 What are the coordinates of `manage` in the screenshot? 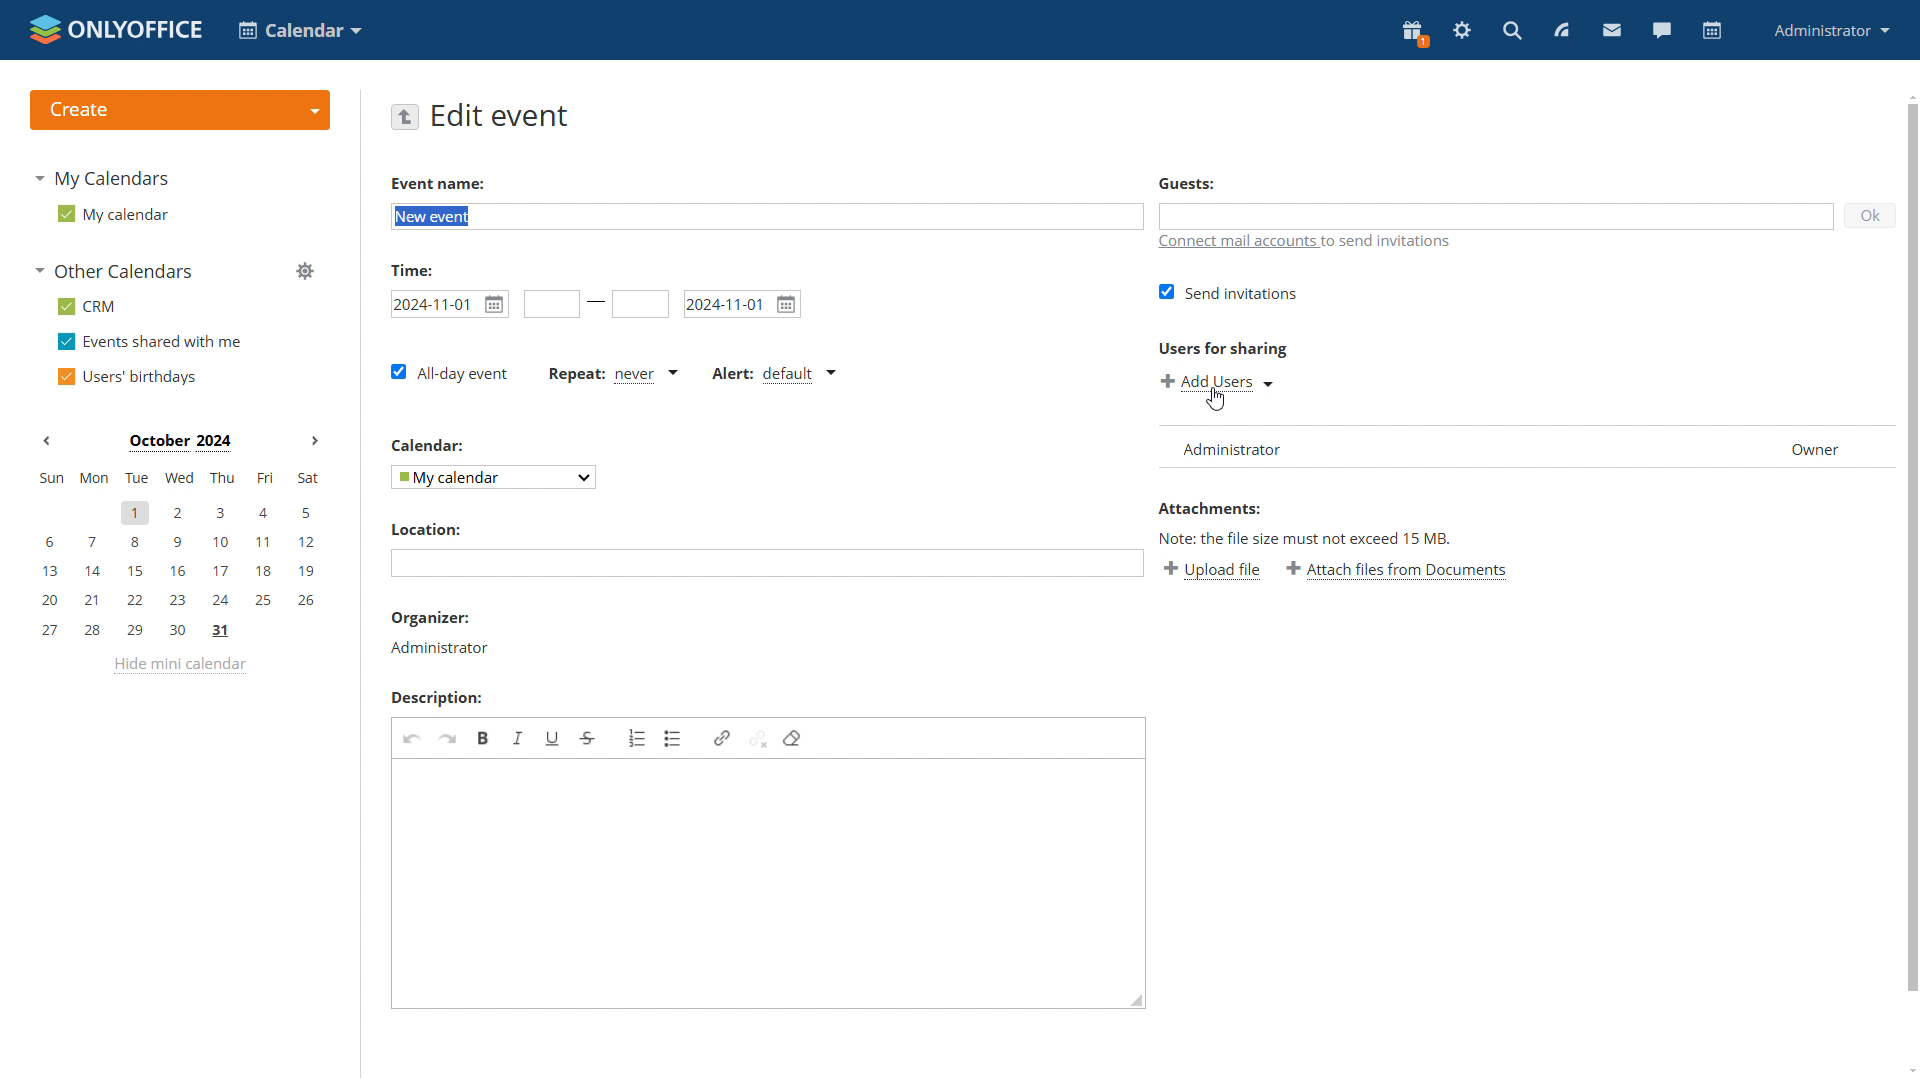 It's located at (308, 273).